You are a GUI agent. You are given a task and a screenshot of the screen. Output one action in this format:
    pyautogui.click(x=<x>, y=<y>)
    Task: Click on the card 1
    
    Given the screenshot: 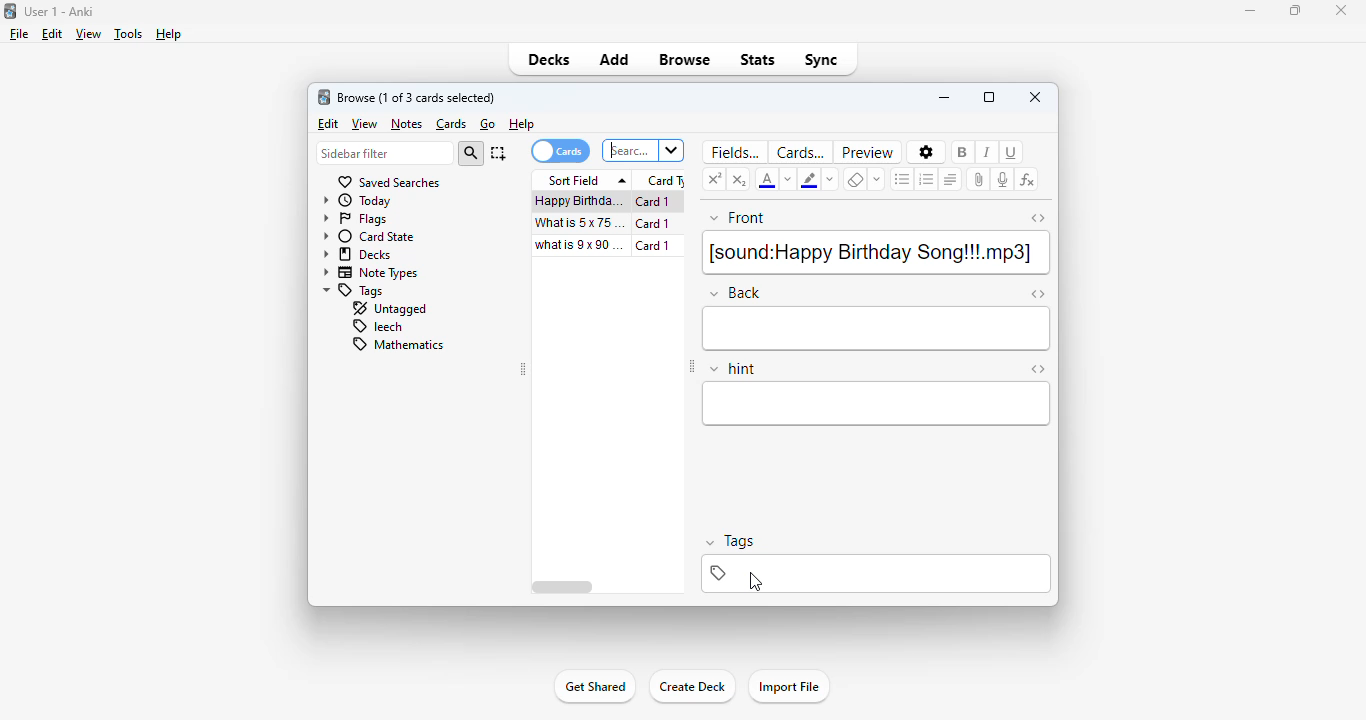 What is the action you would take?
    pyautogui.click(x=653, y=224)
    